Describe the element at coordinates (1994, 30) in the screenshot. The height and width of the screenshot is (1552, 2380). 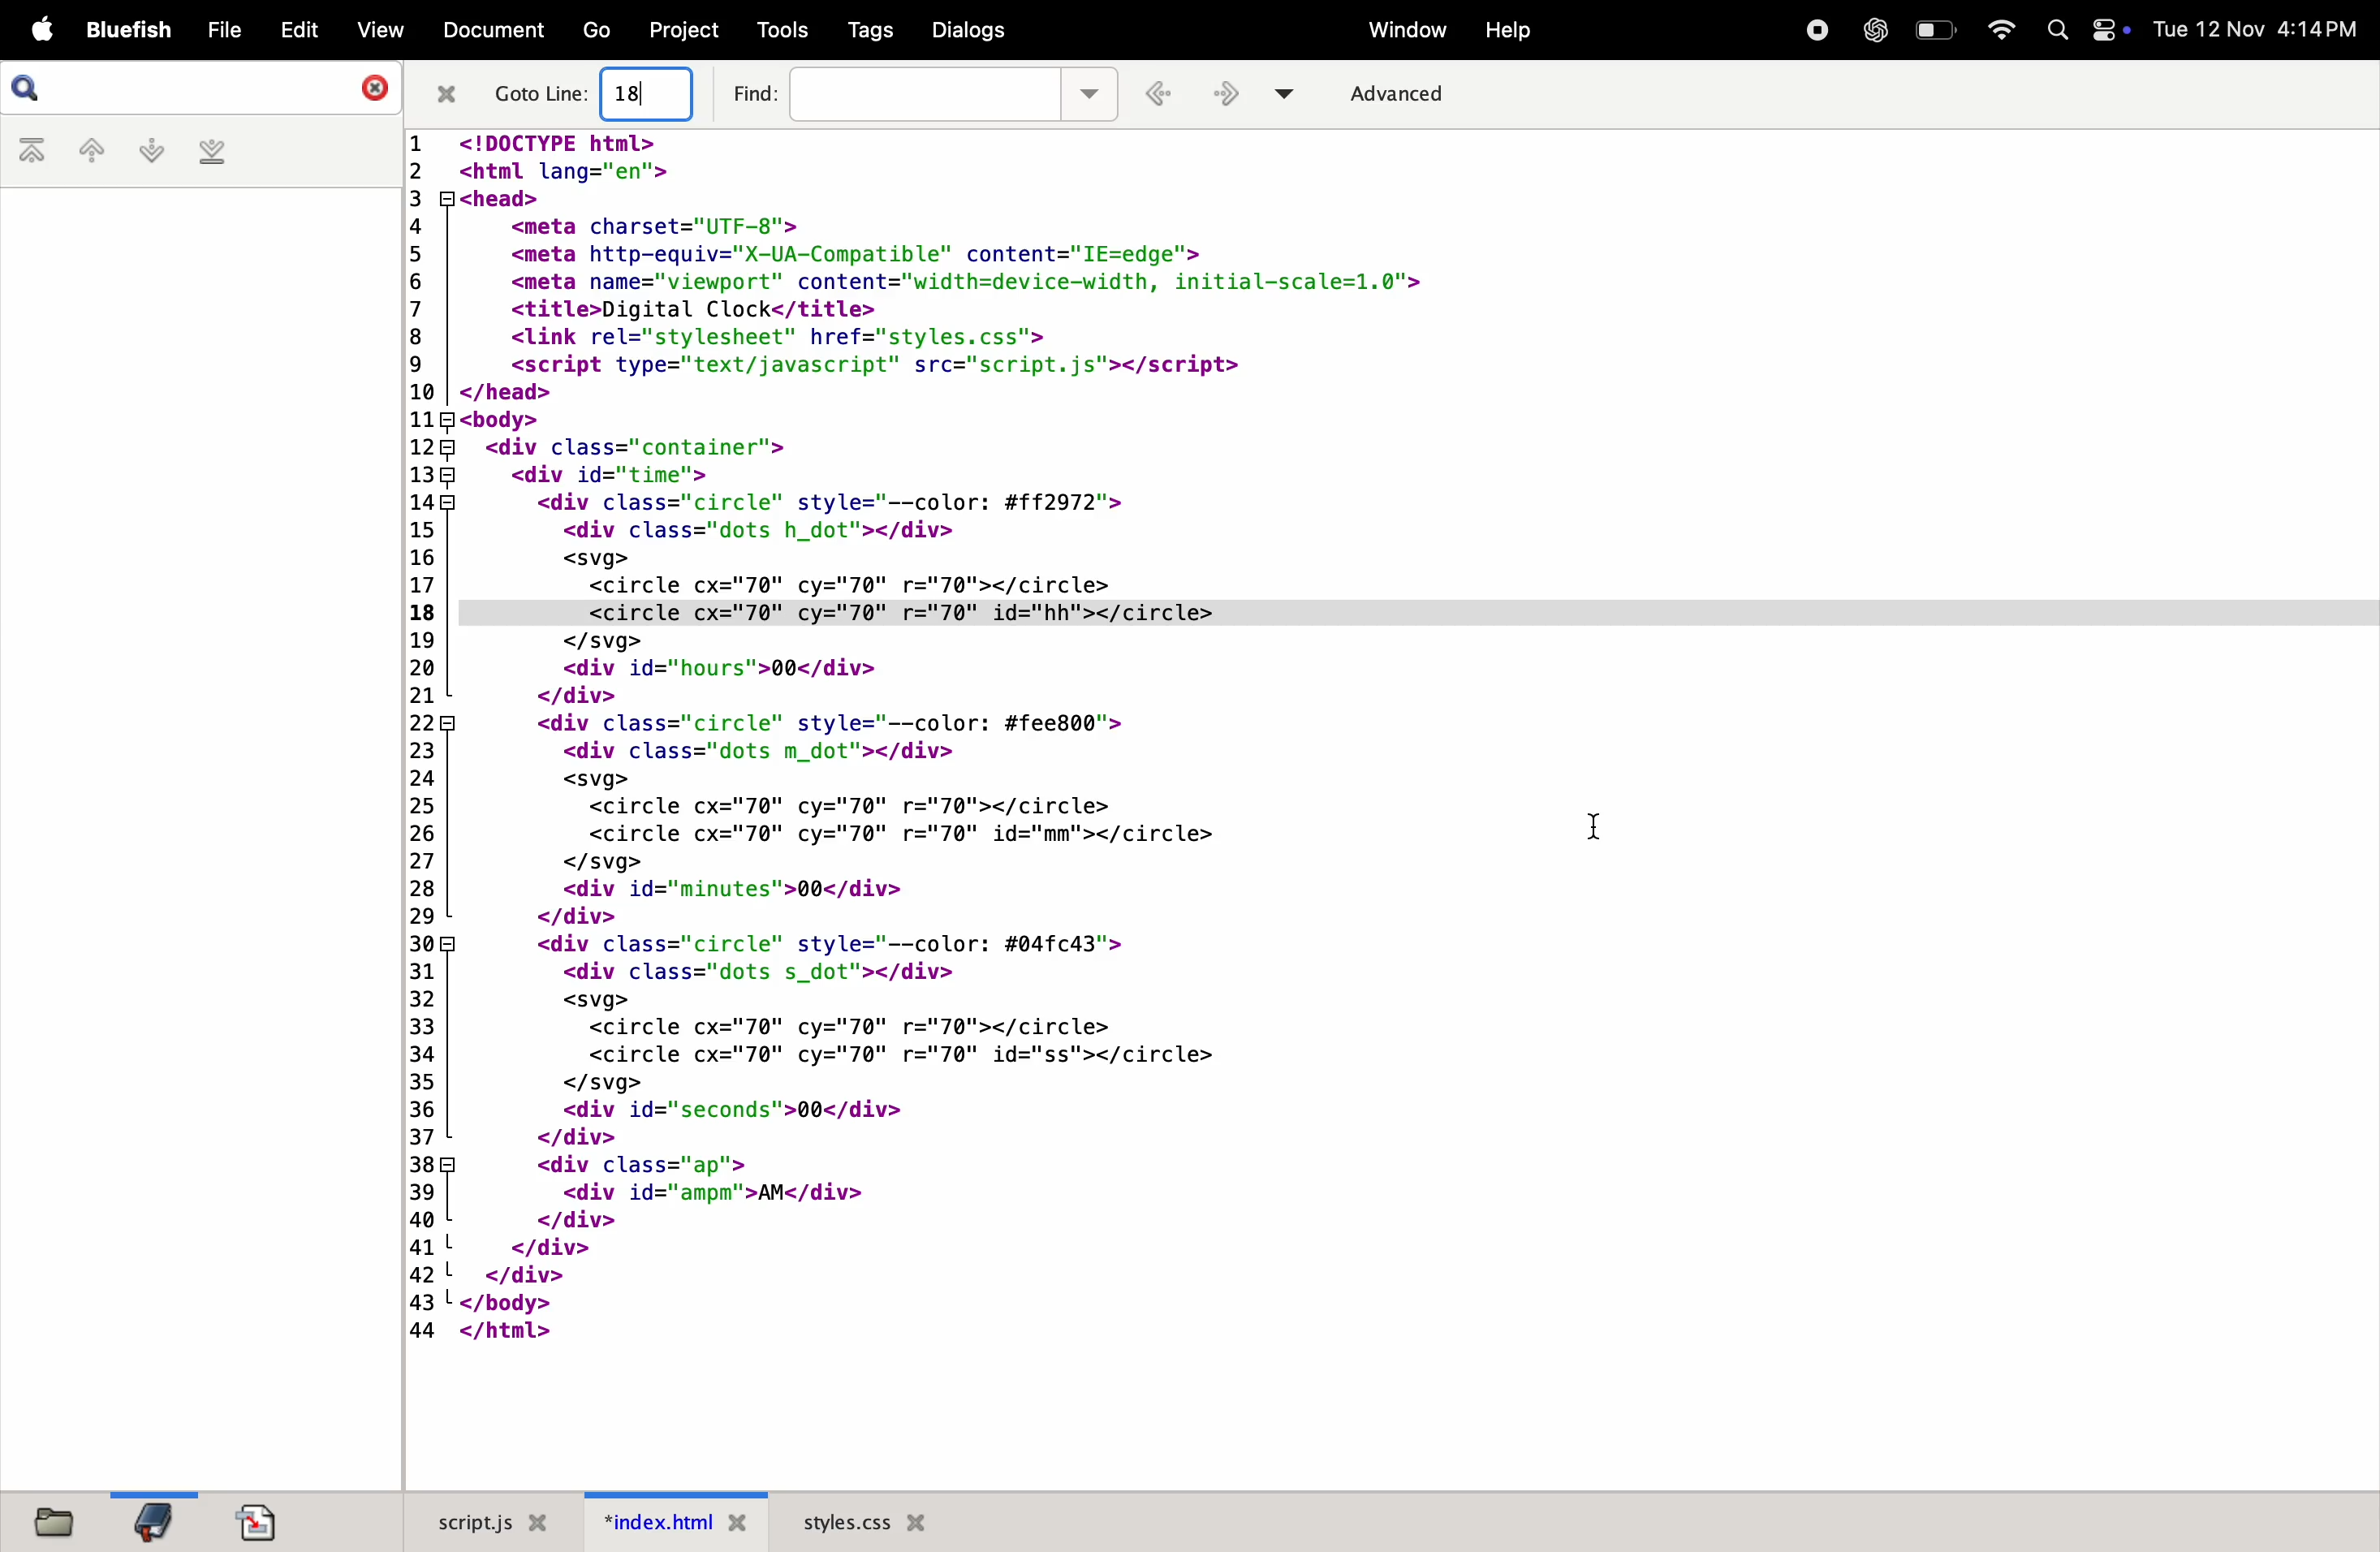
I see `wifi` at that location.